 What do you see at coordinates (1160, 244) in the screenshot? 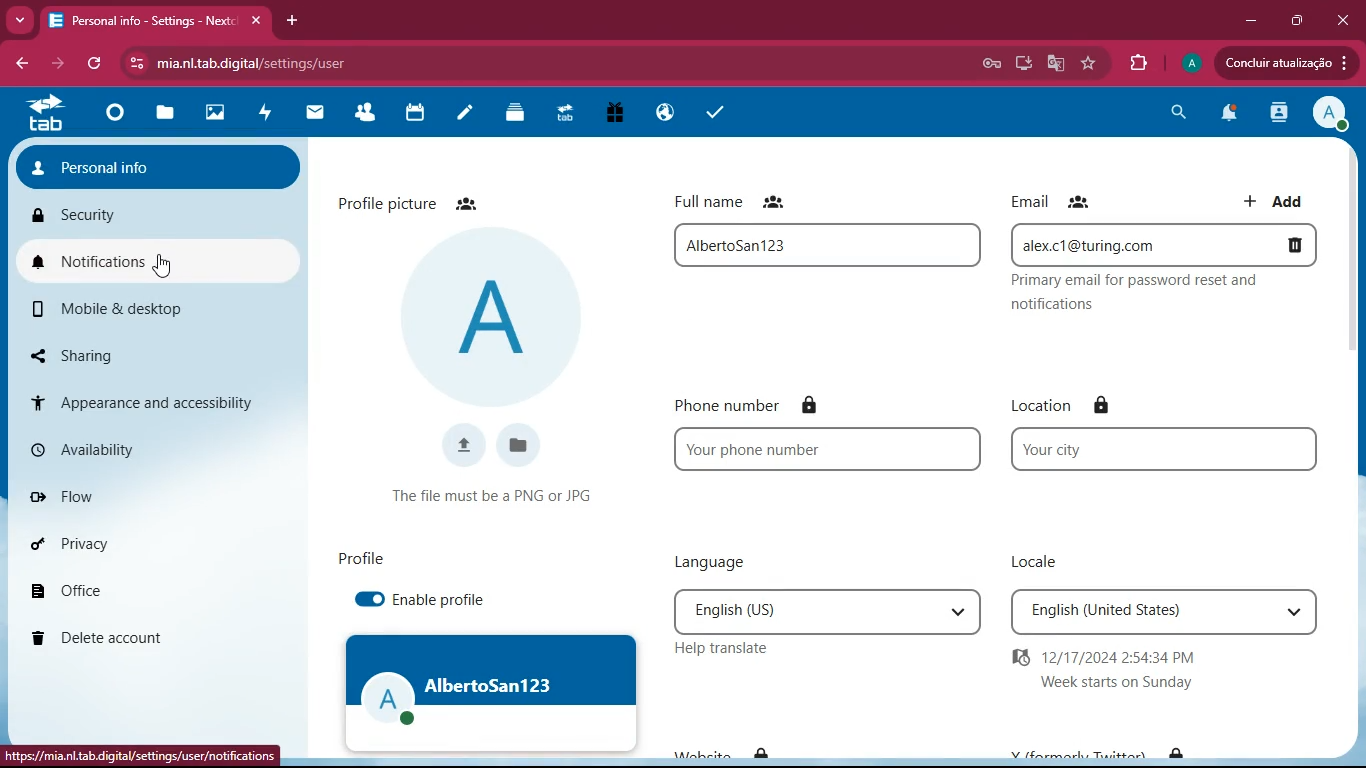
I see `email` at bounding box center [1160, 244].